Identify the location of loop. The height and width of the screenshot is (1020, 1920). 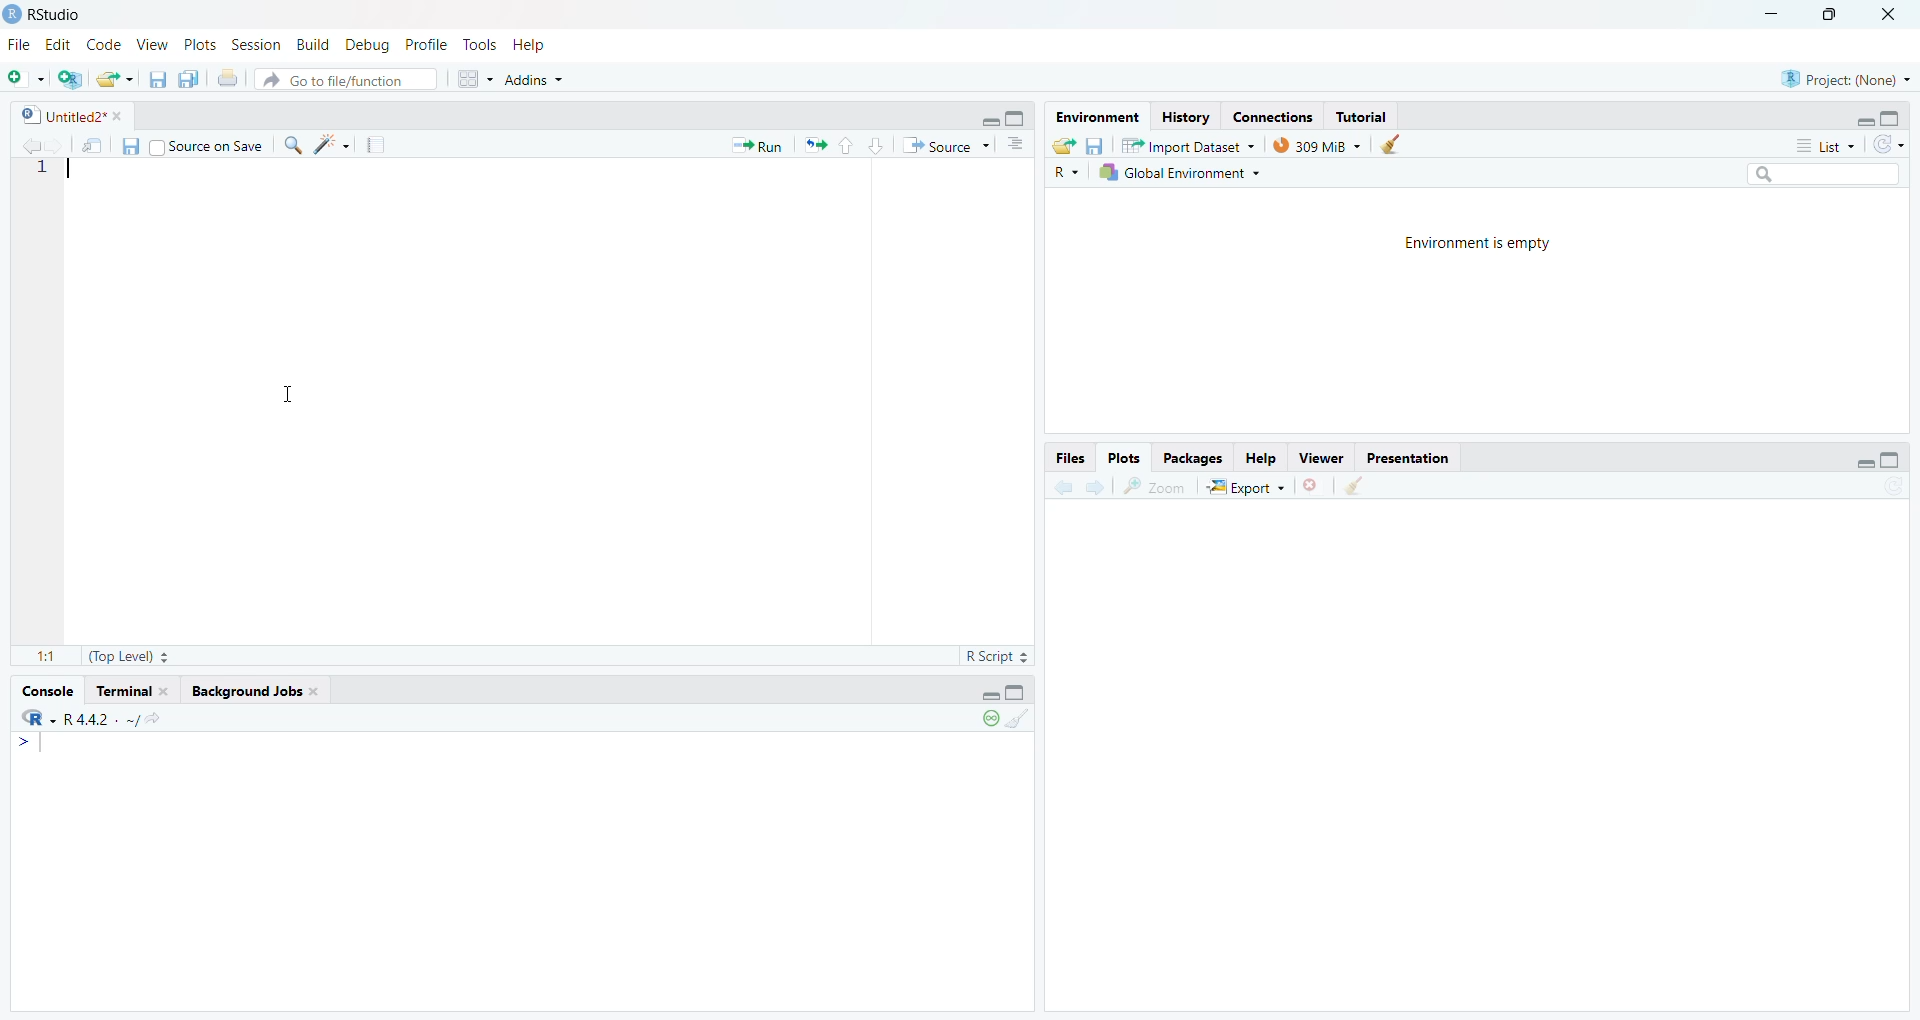
(984, 723).